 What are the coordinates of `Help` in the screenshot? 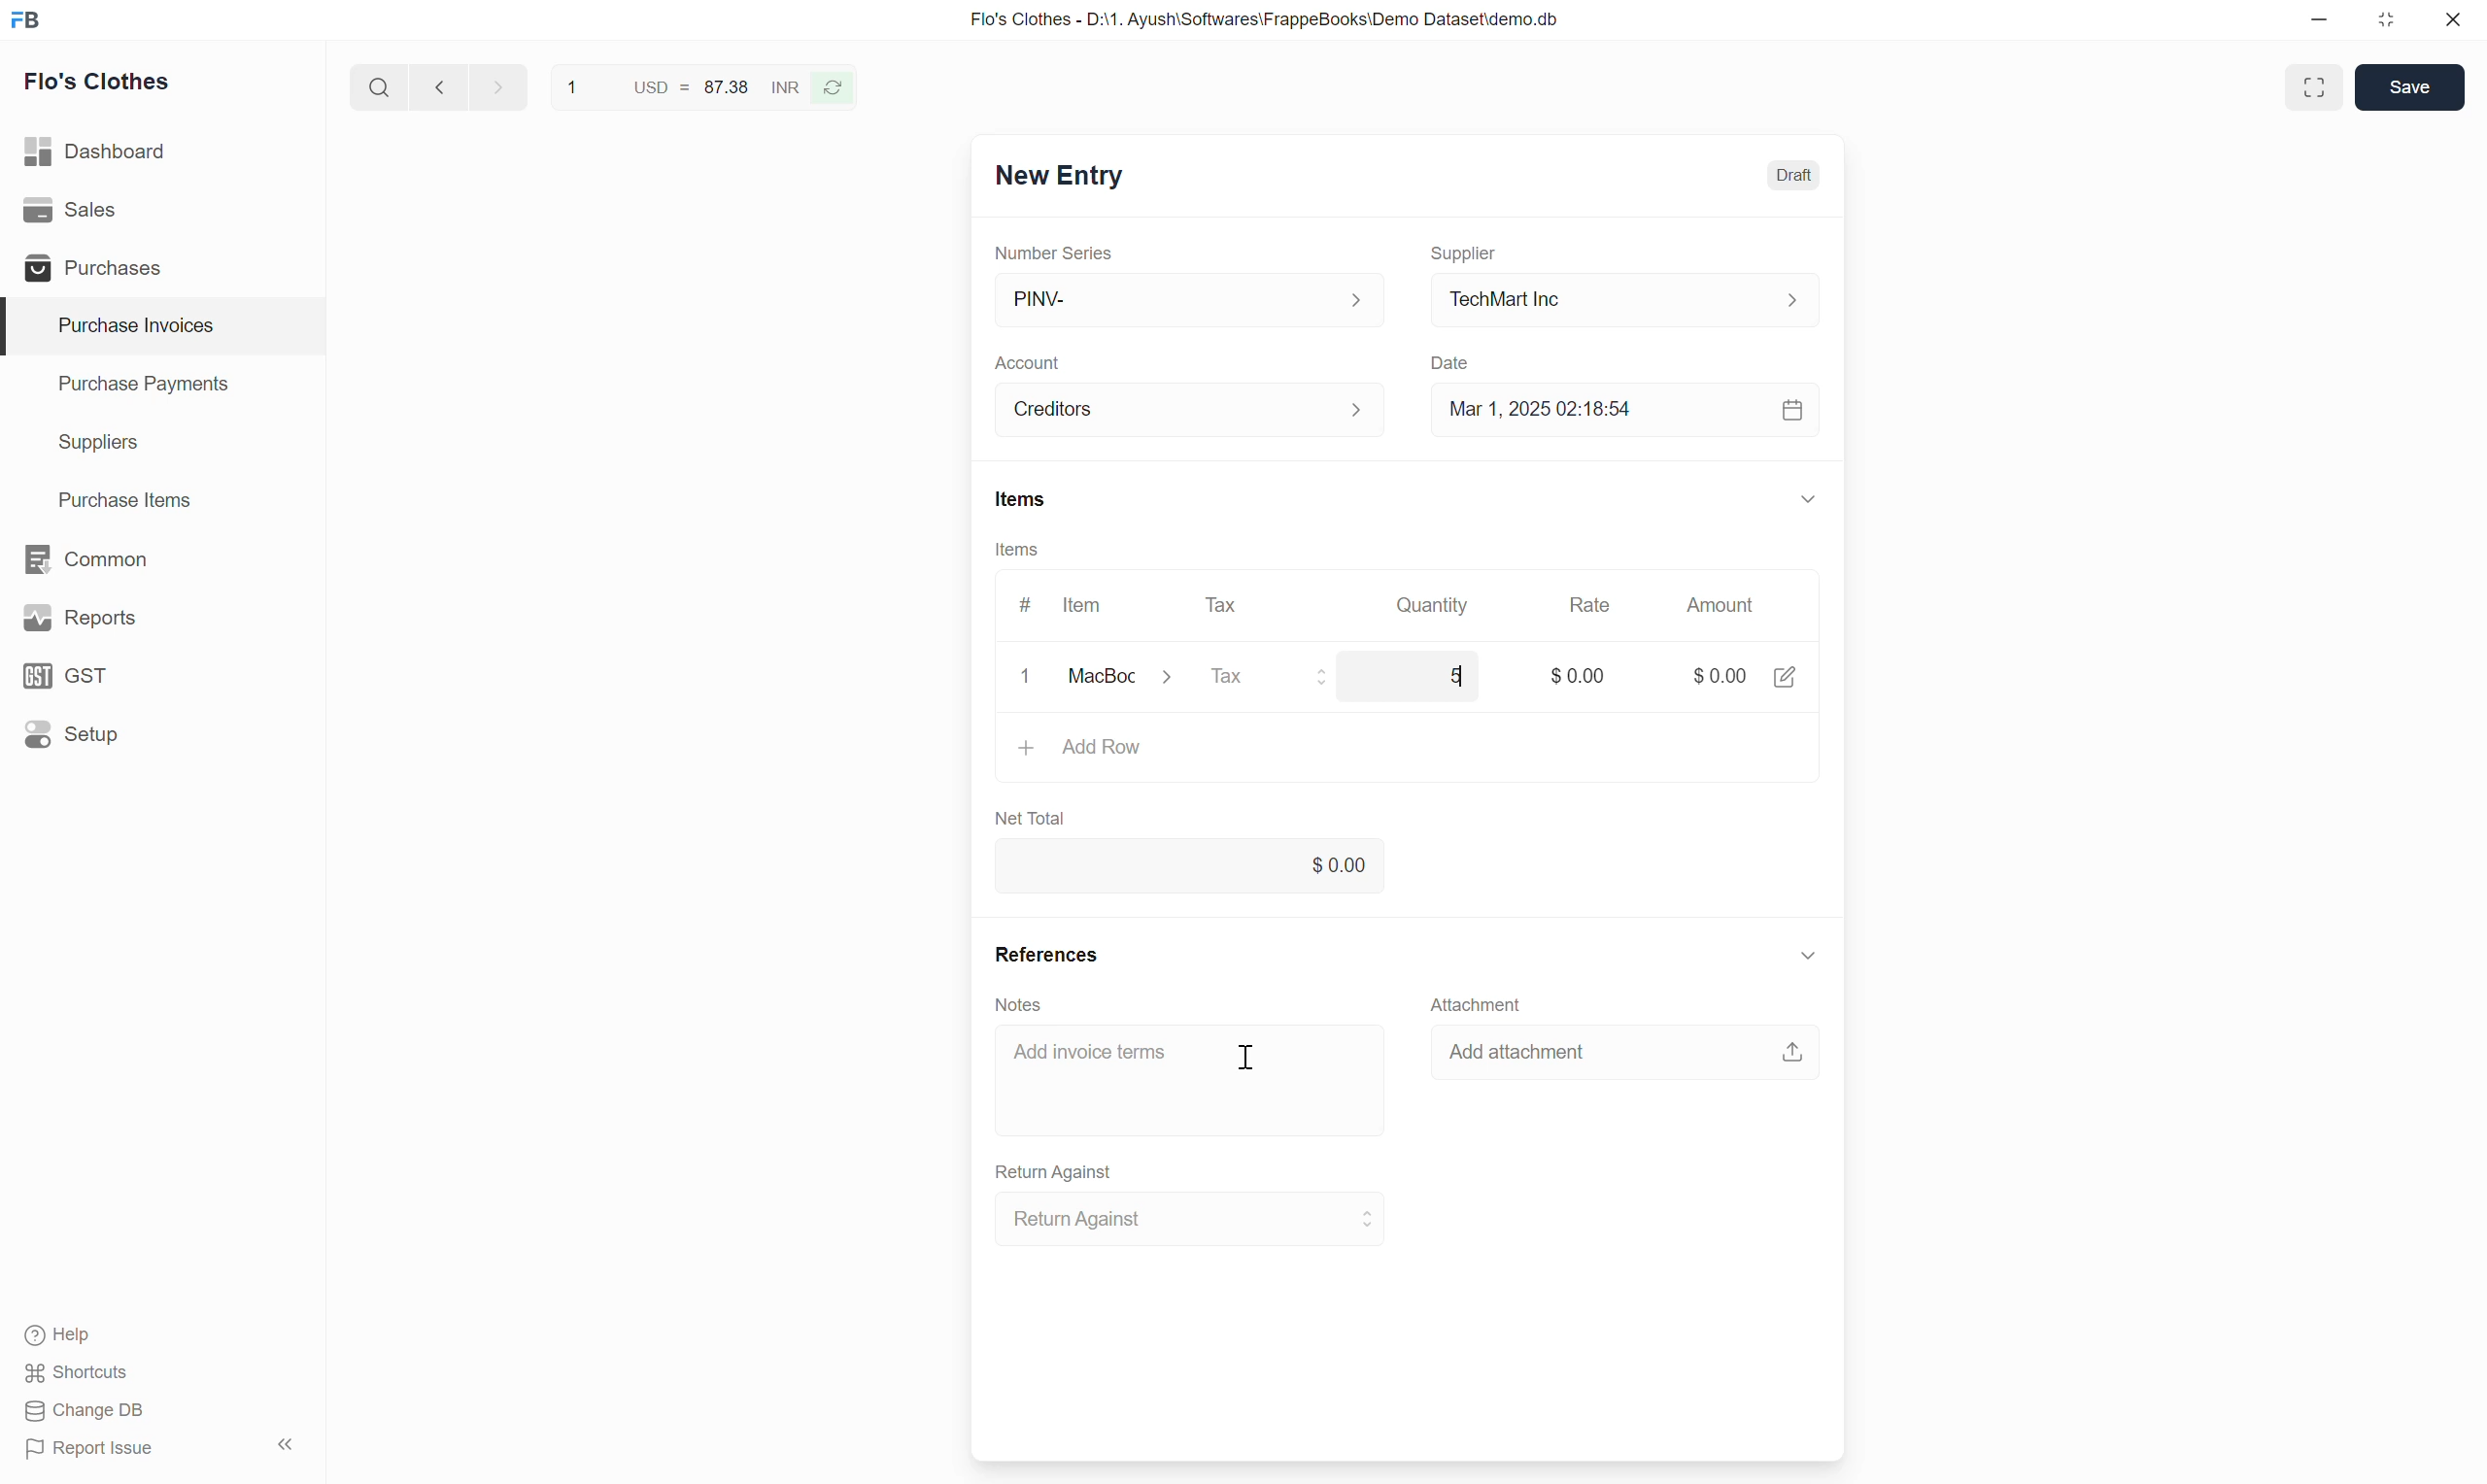 It's located at (68, 1335).